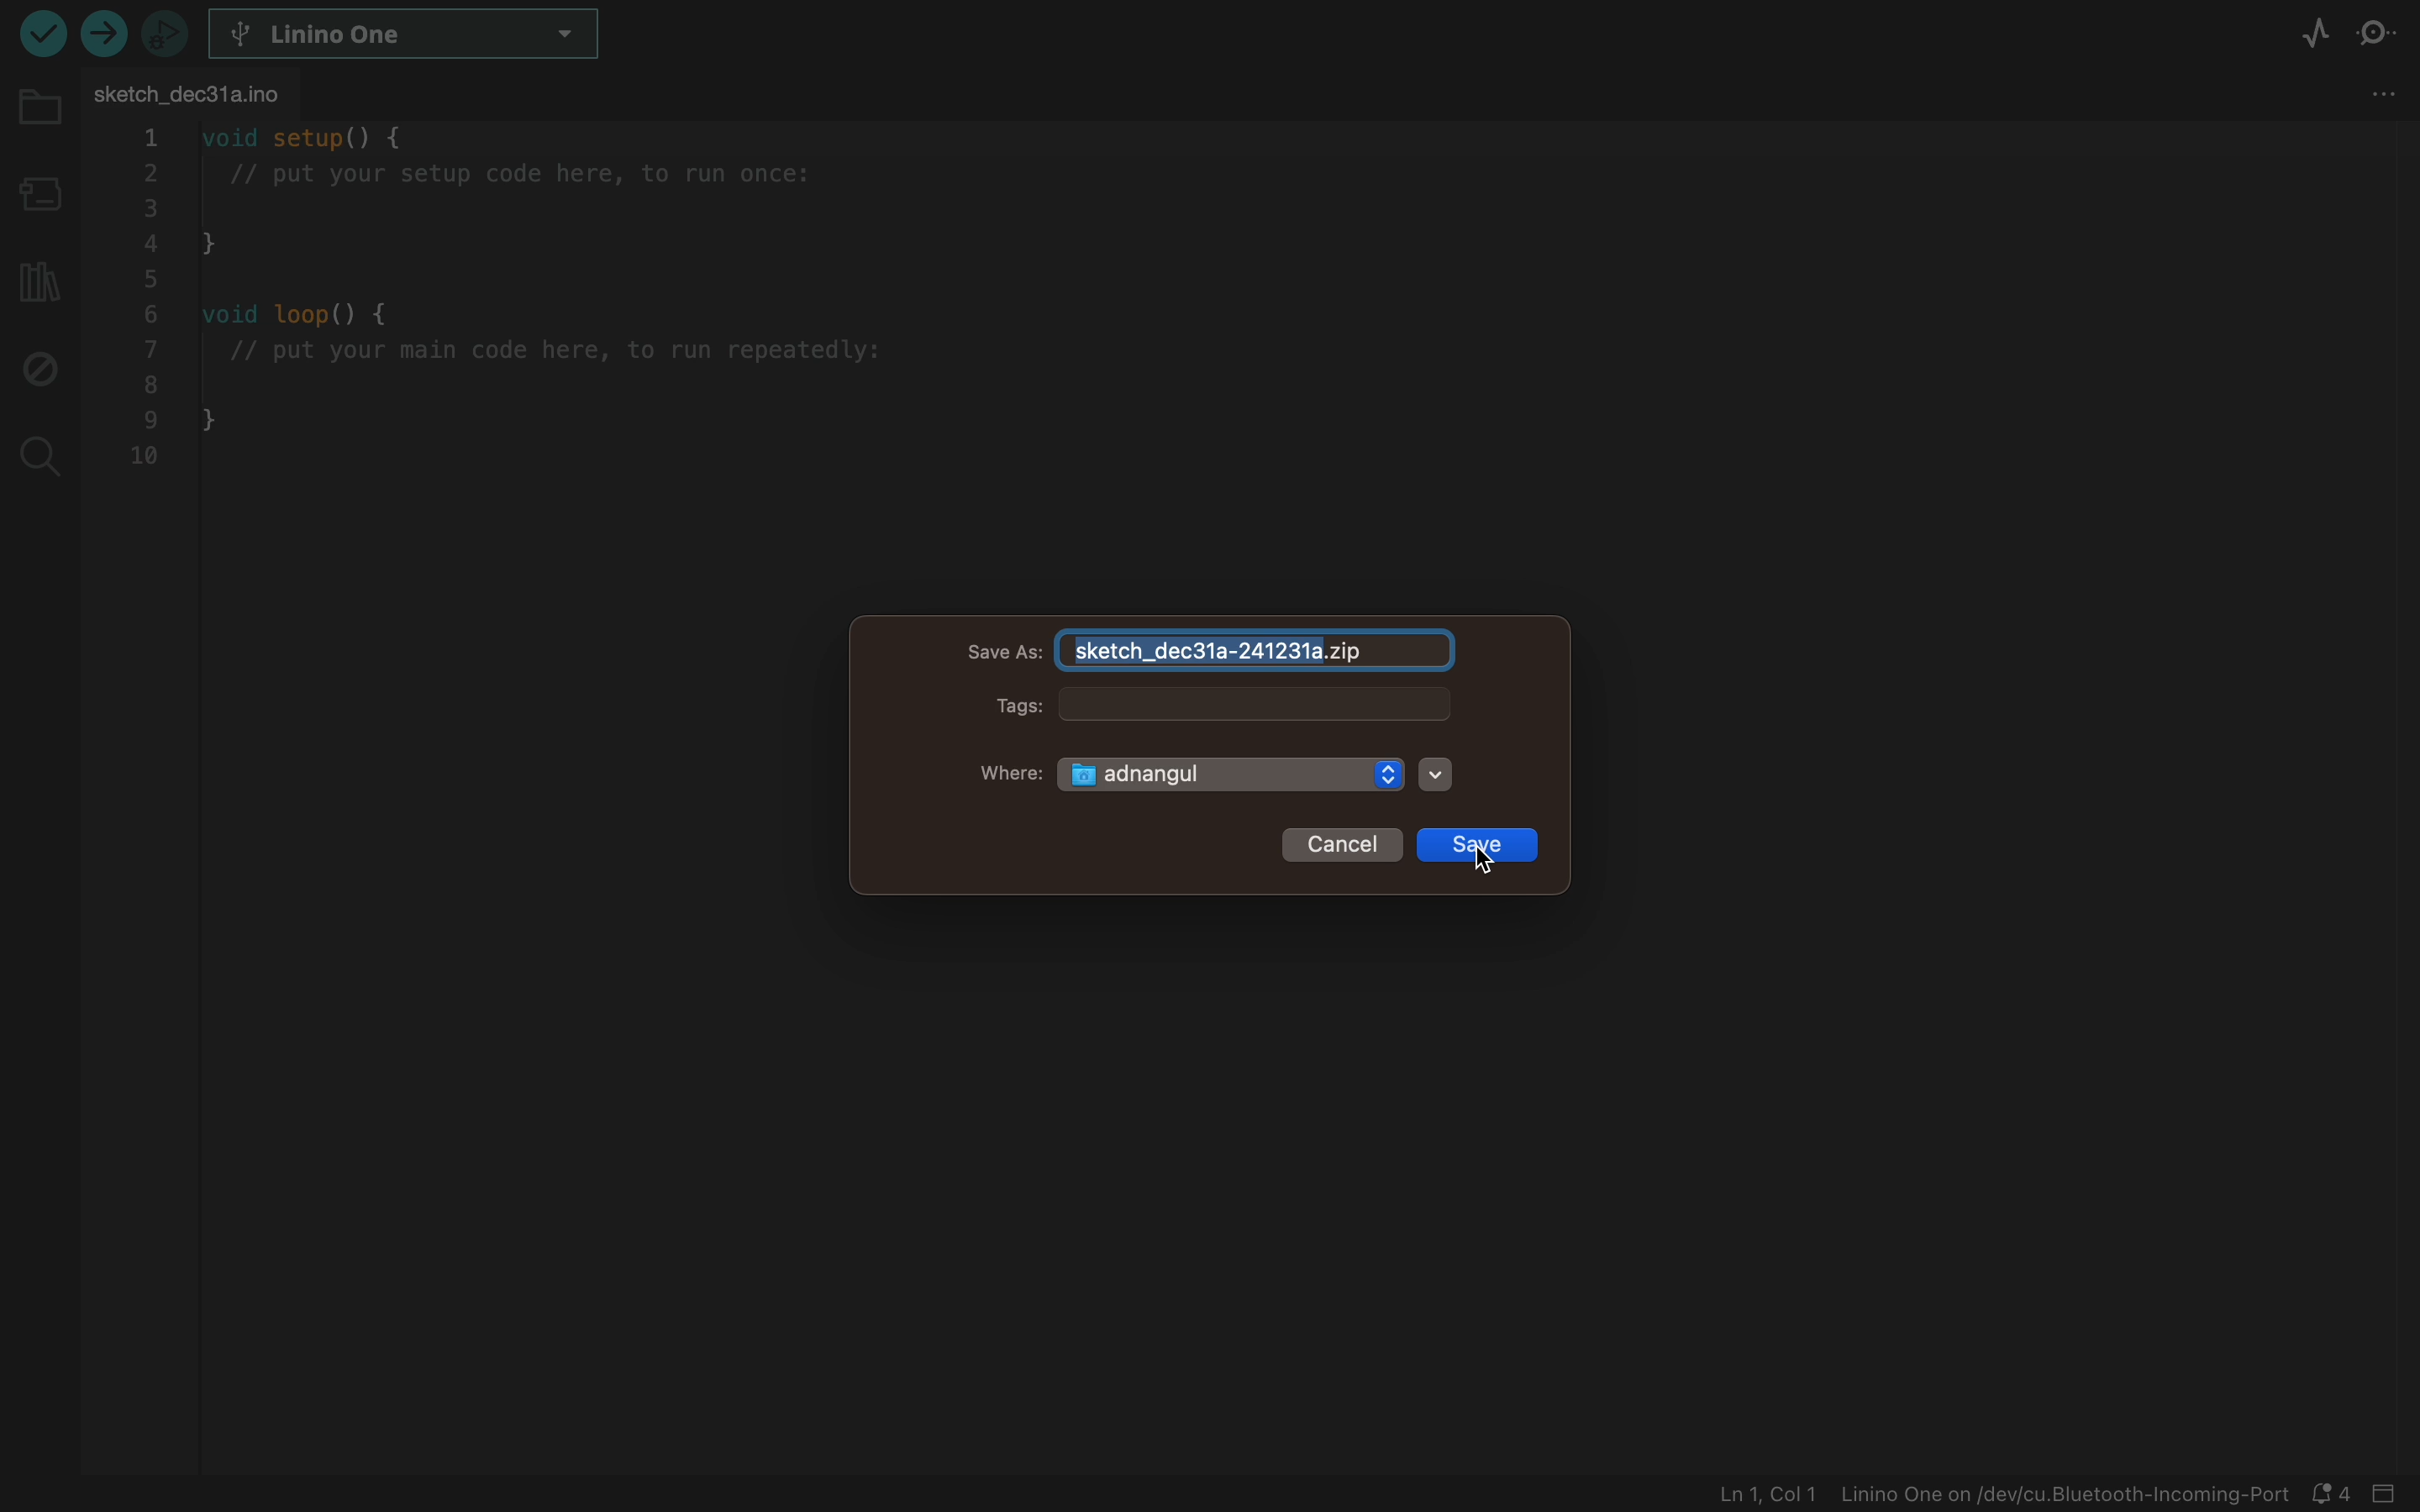 Image resolution: width=2420 pixels, height=1512 pixels. I want to click on board select, so click(406, 36).